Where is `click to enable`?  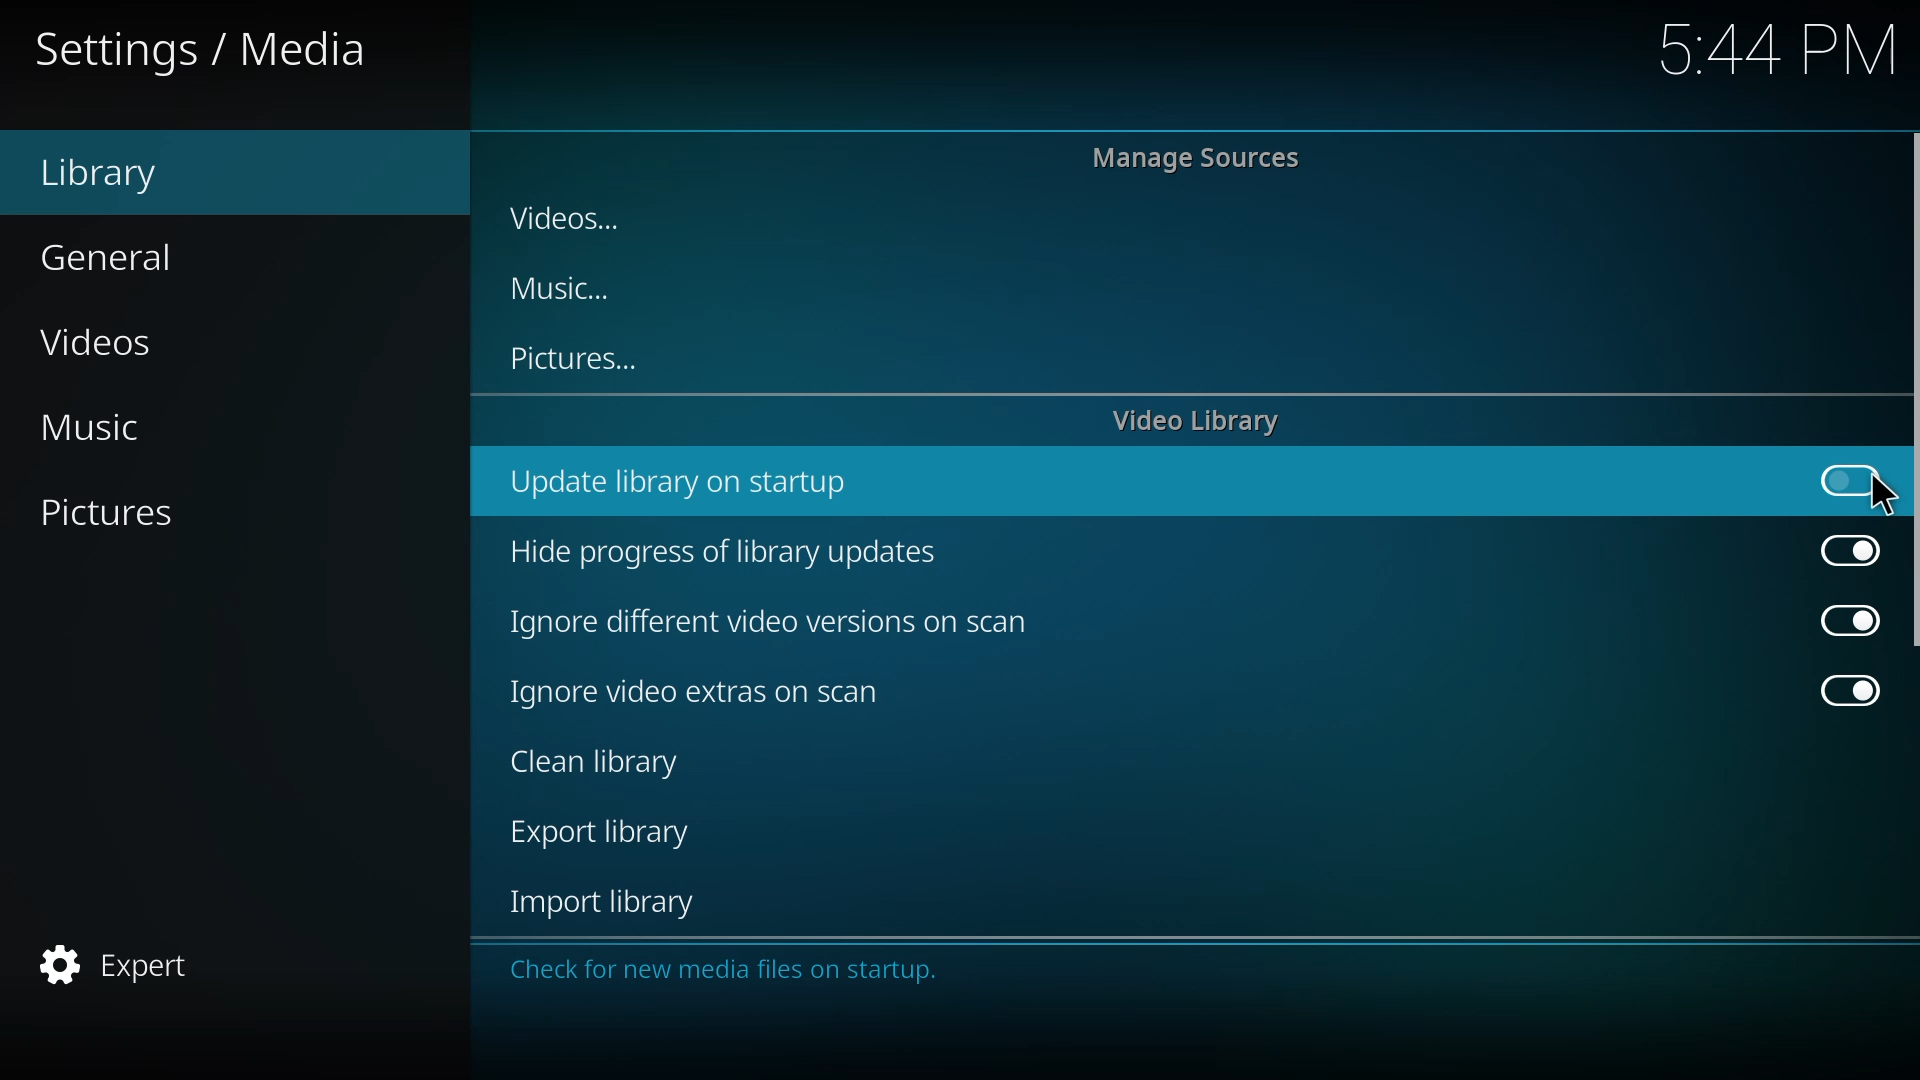
click to enable is located at coordinates (1843, 480).